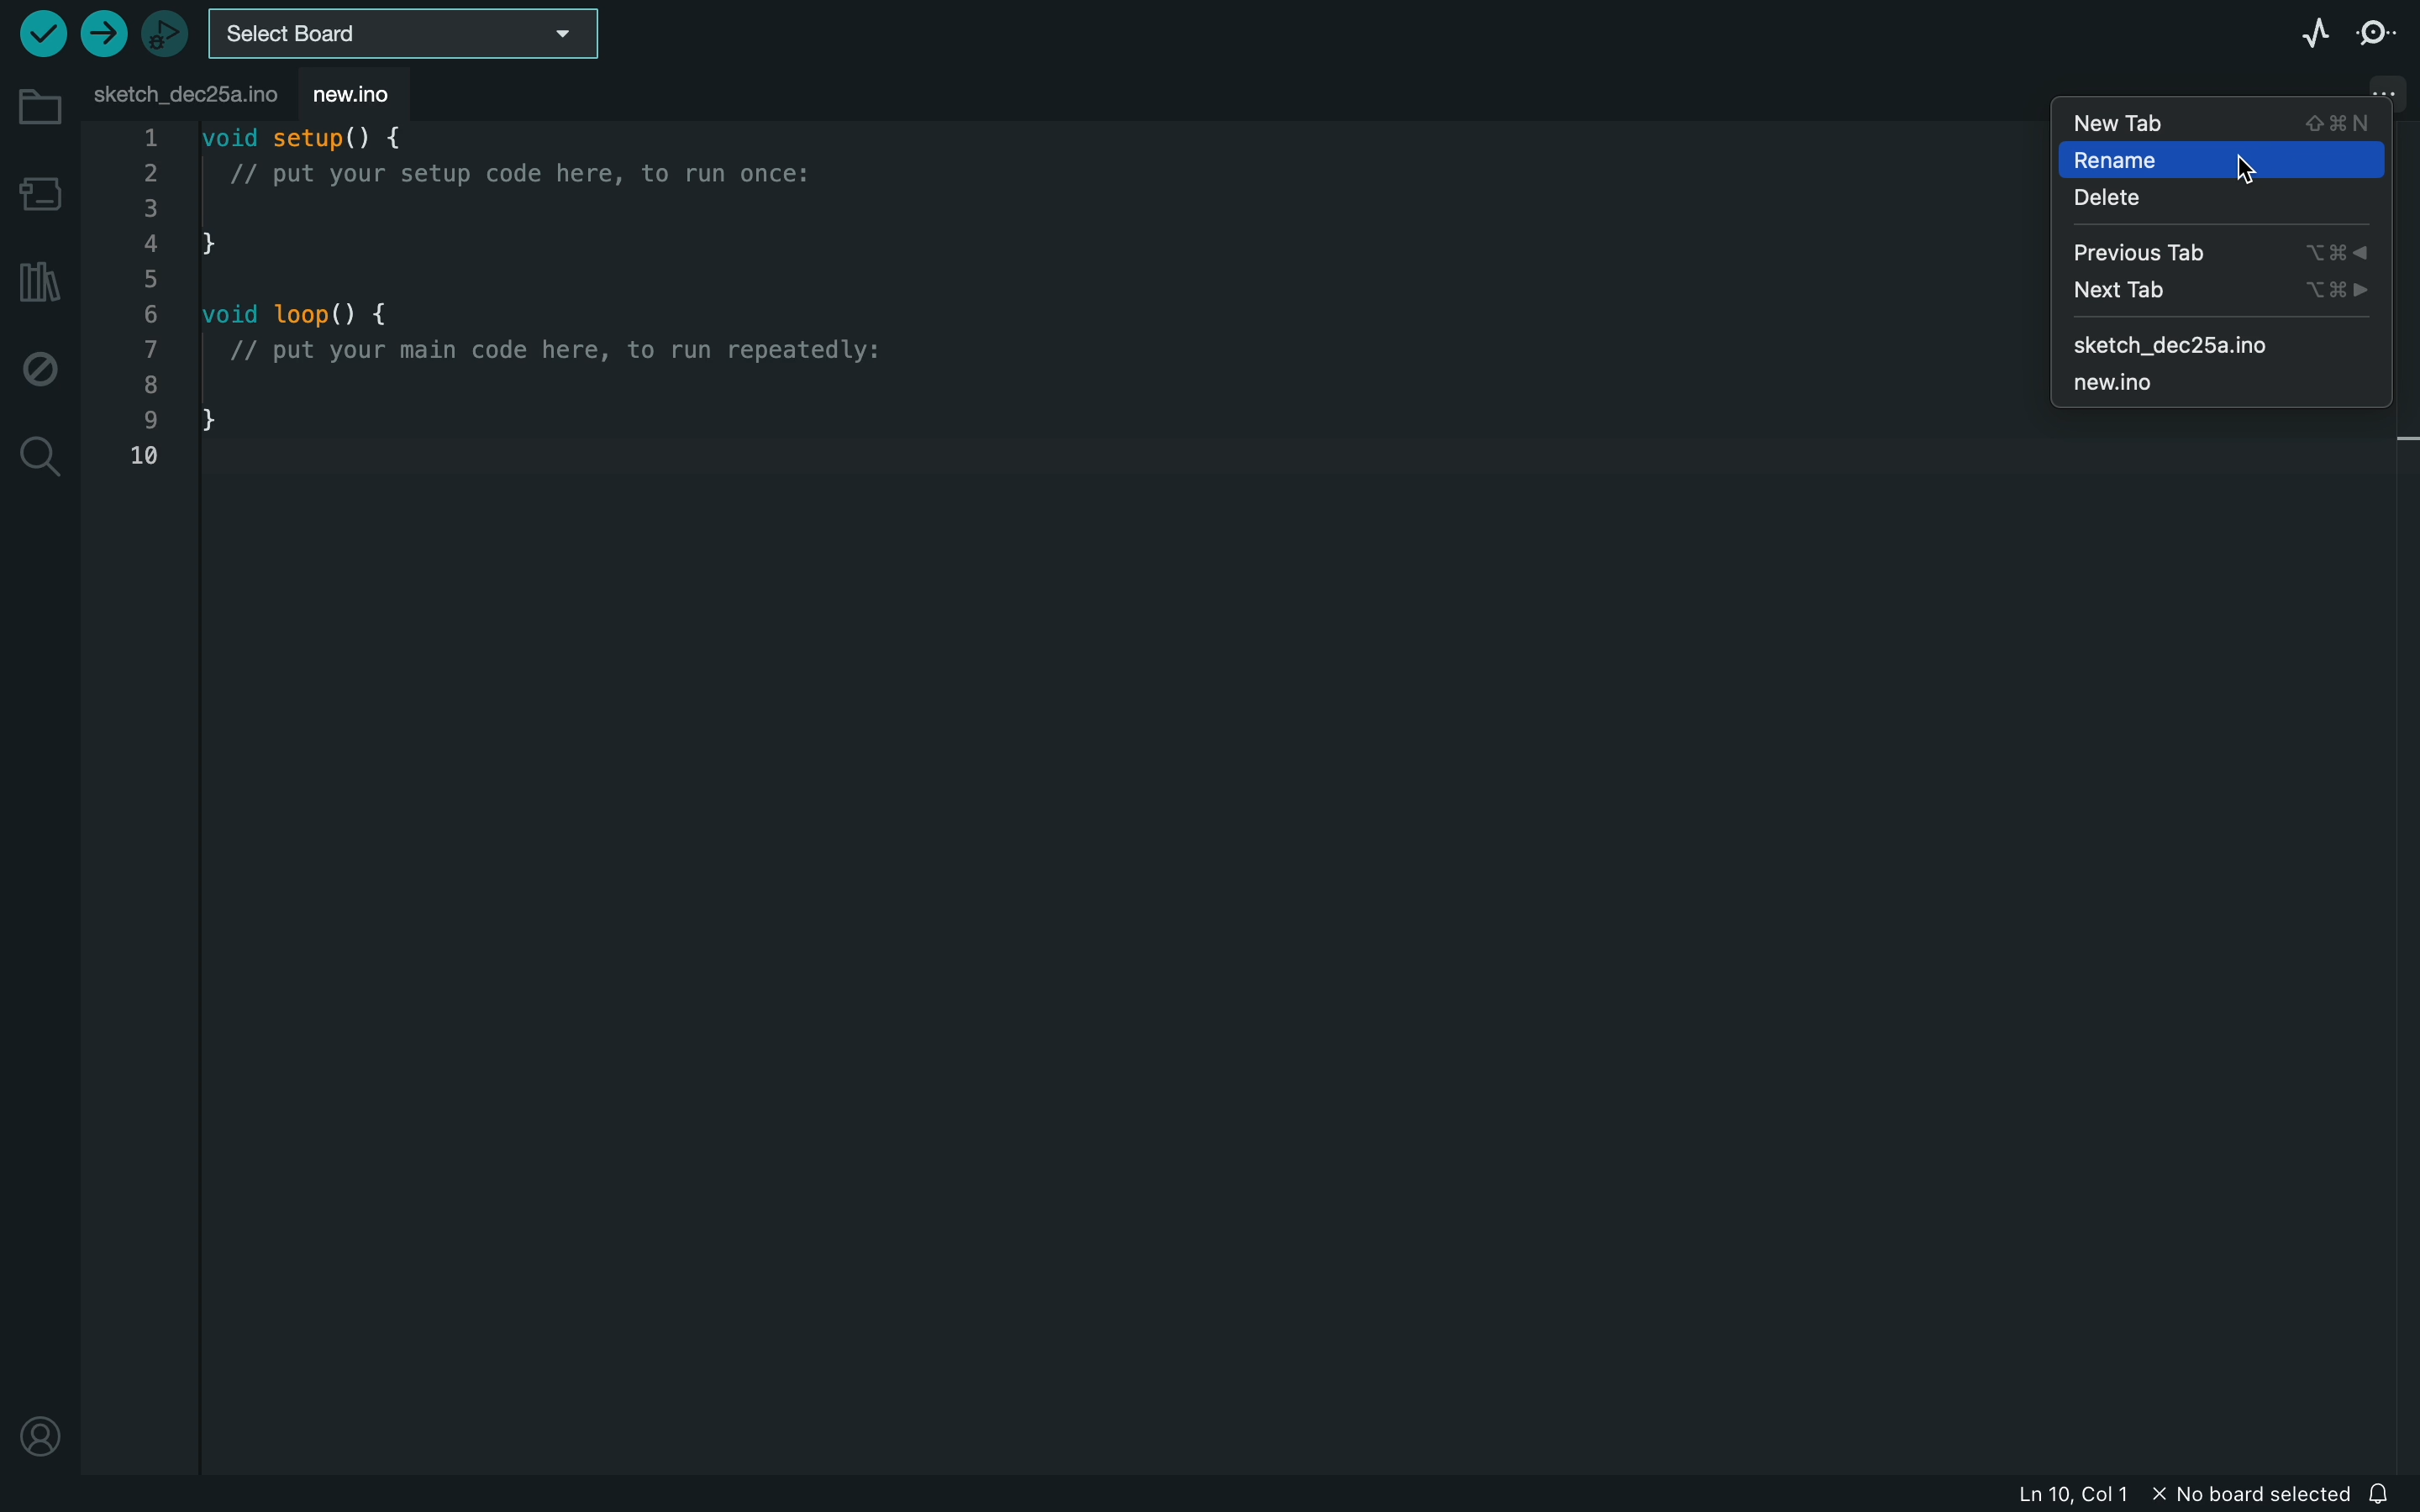 The width and height of the screenshot is (2420, 1512). Describe the element at coordinates (41, 457) in the screenshot. I see `search` at that location.